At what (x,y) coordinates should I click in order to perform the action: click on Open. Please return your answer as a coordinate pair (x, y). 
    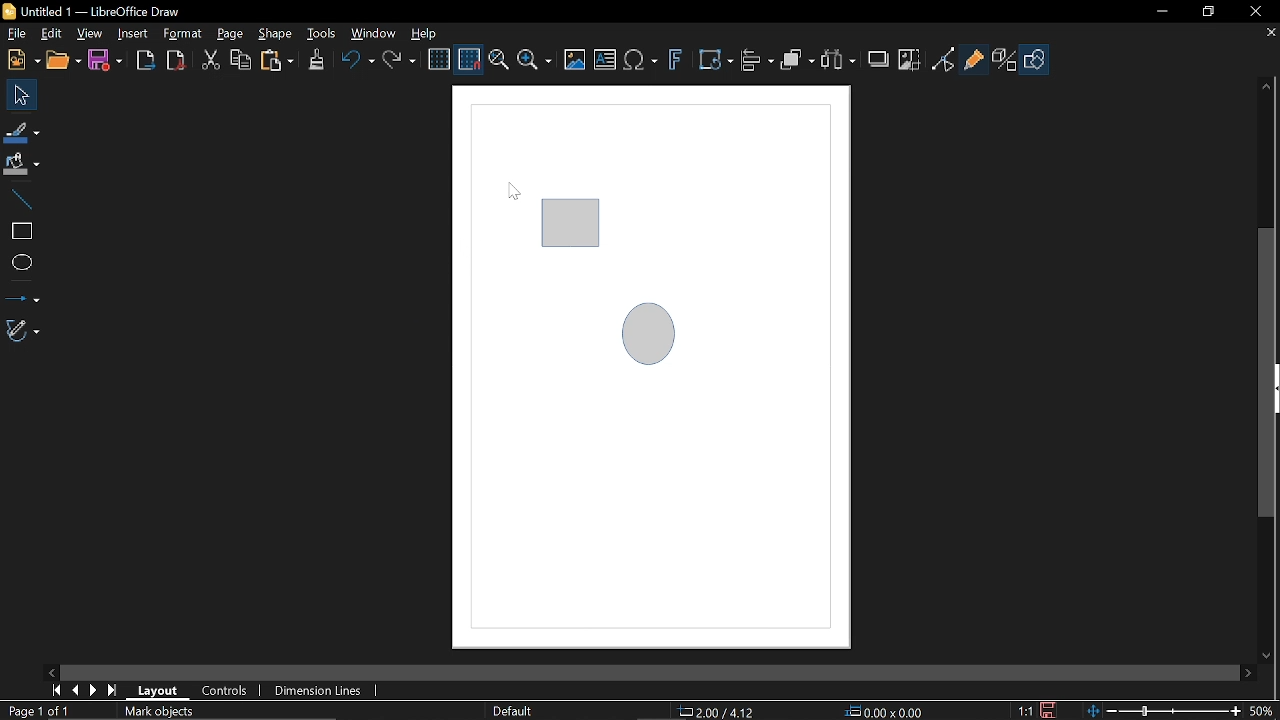
    Looking at the image, I should click on (63, 61).